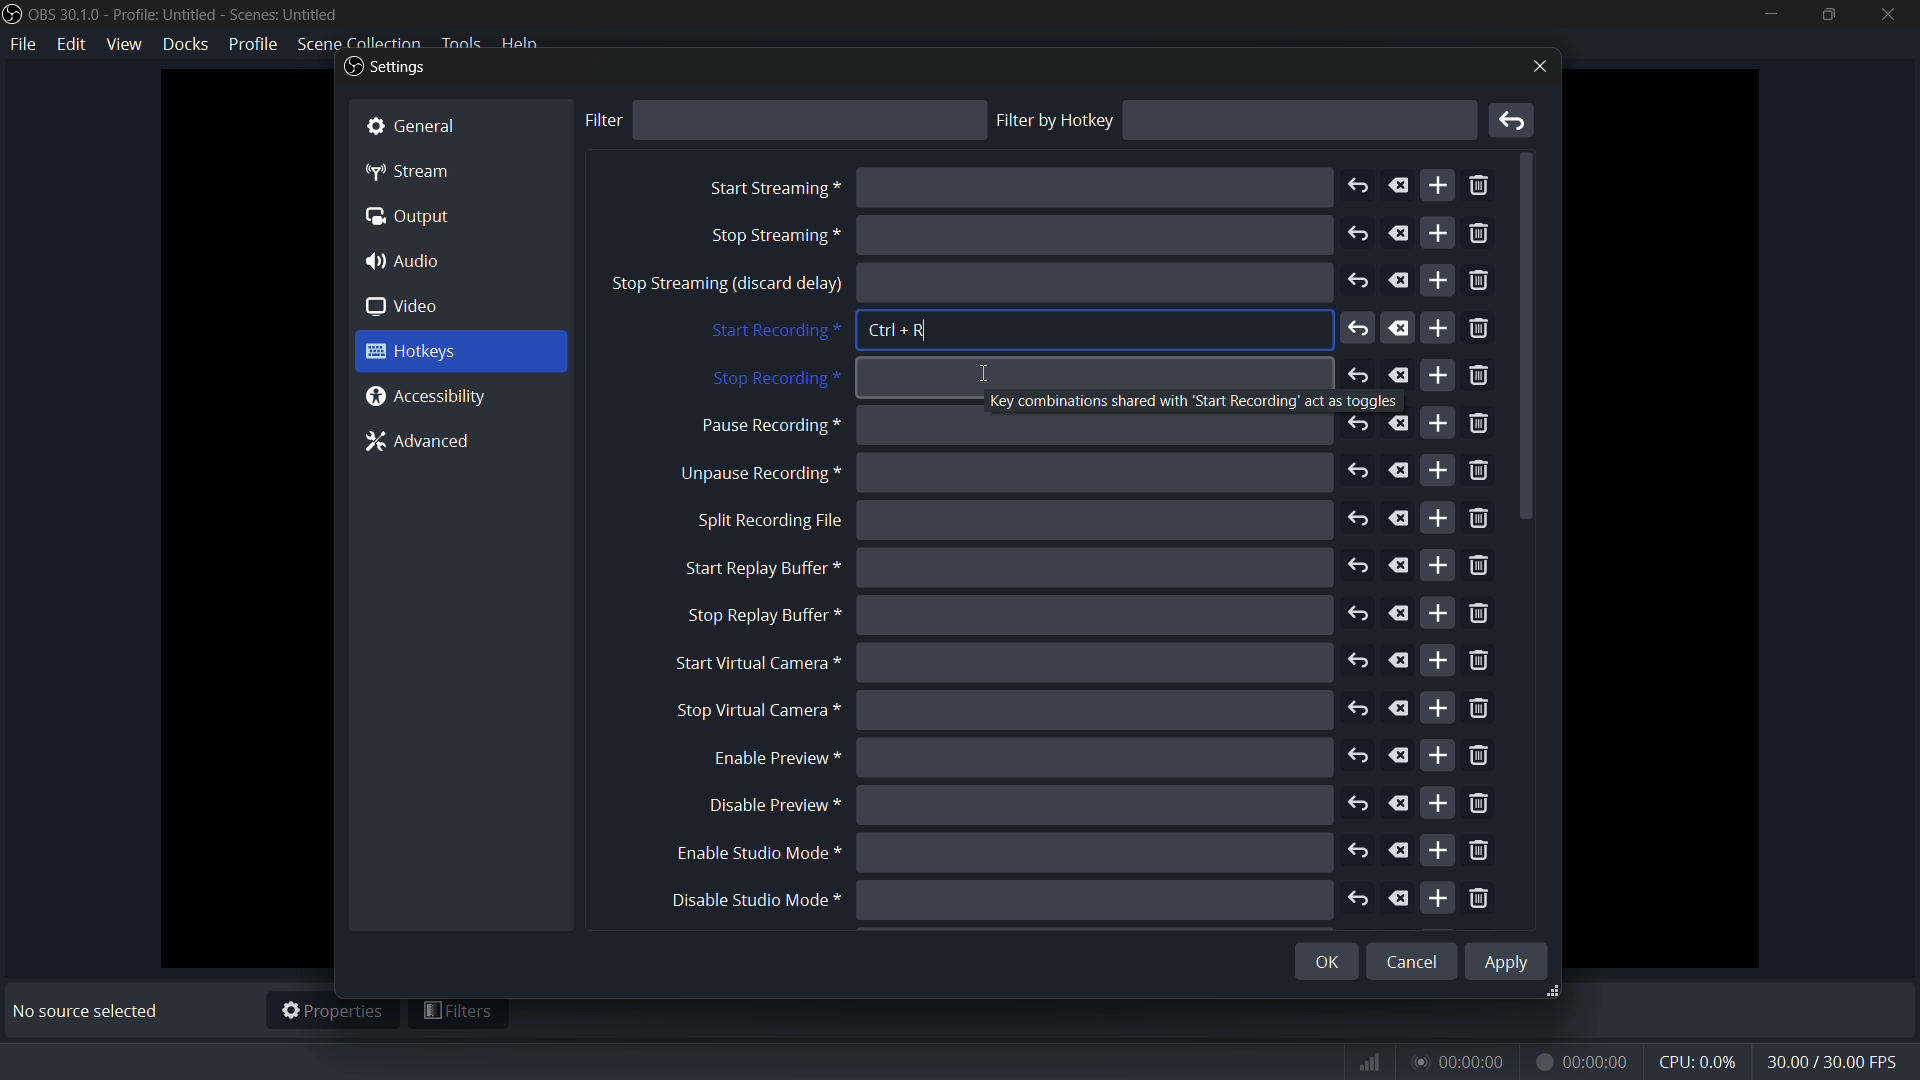 This screenshot has height=1080, width=1920. What do you see at coordinates (775, 805) in the screenshot?
I see `disable preview` at bounding box center [775, 805].